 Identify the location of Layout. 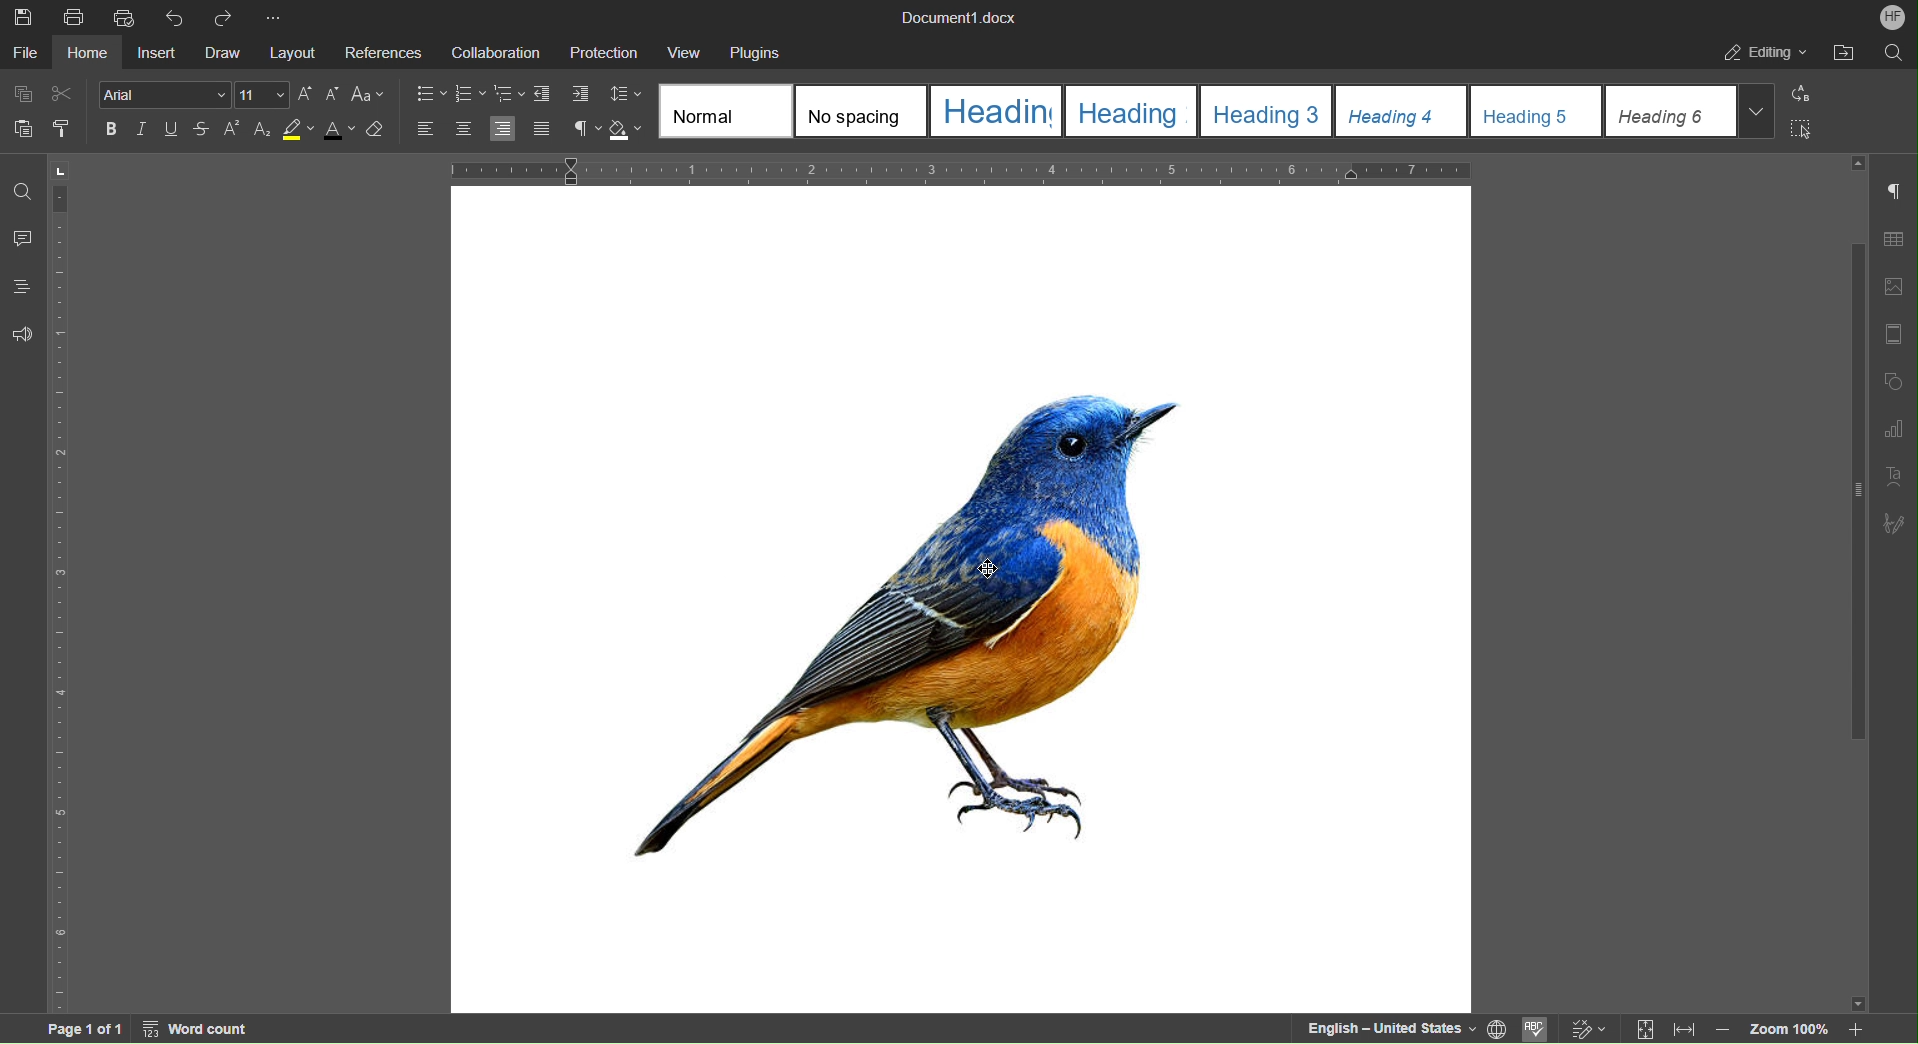
(293, 55).